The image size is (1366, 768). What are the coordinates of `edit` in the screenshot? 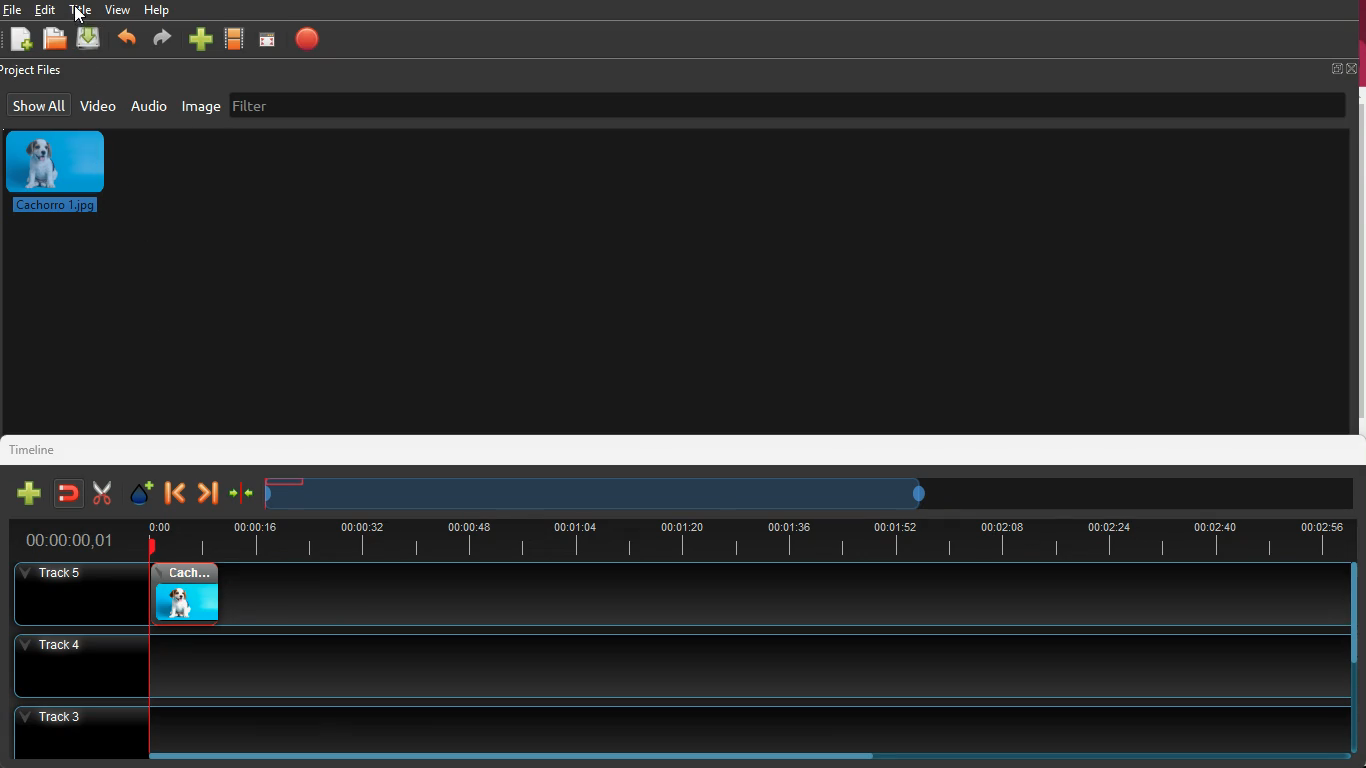 It's located at (49, 10).